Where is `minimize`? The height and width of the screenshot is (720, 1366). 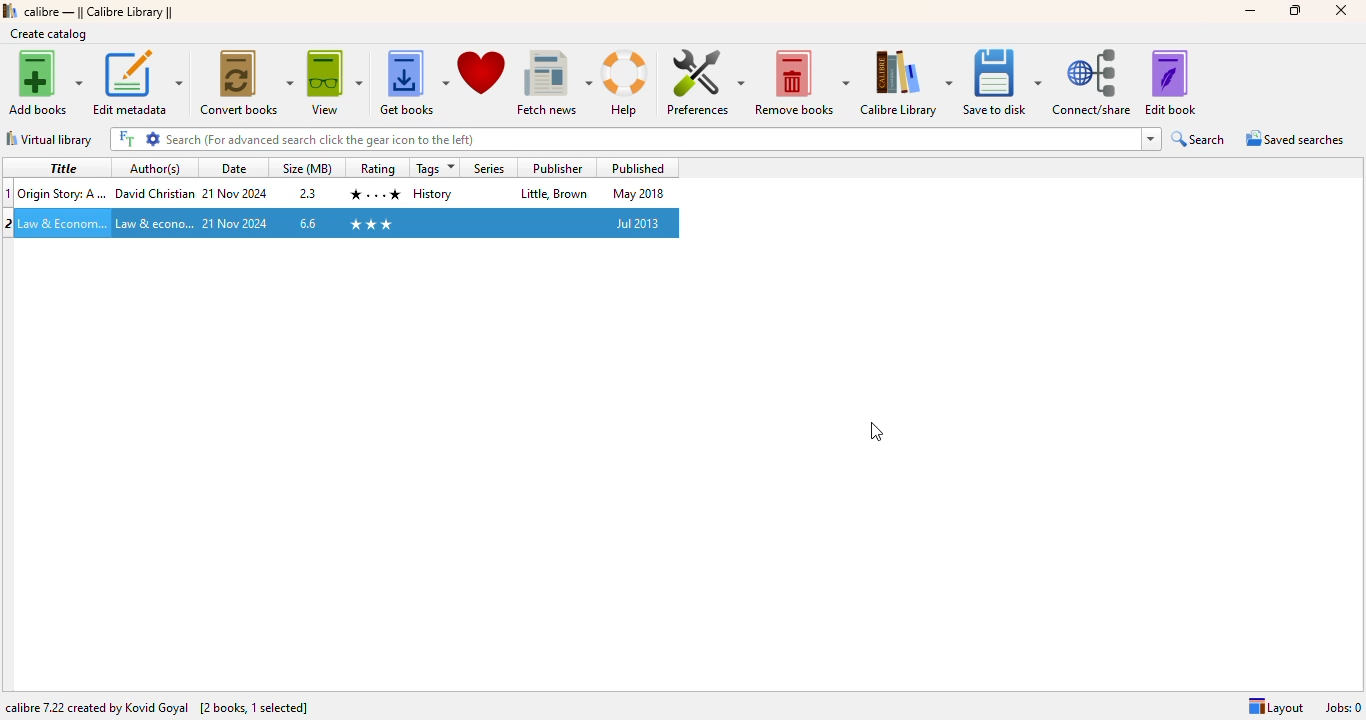
minimize is located at coordinates (1250, 11).